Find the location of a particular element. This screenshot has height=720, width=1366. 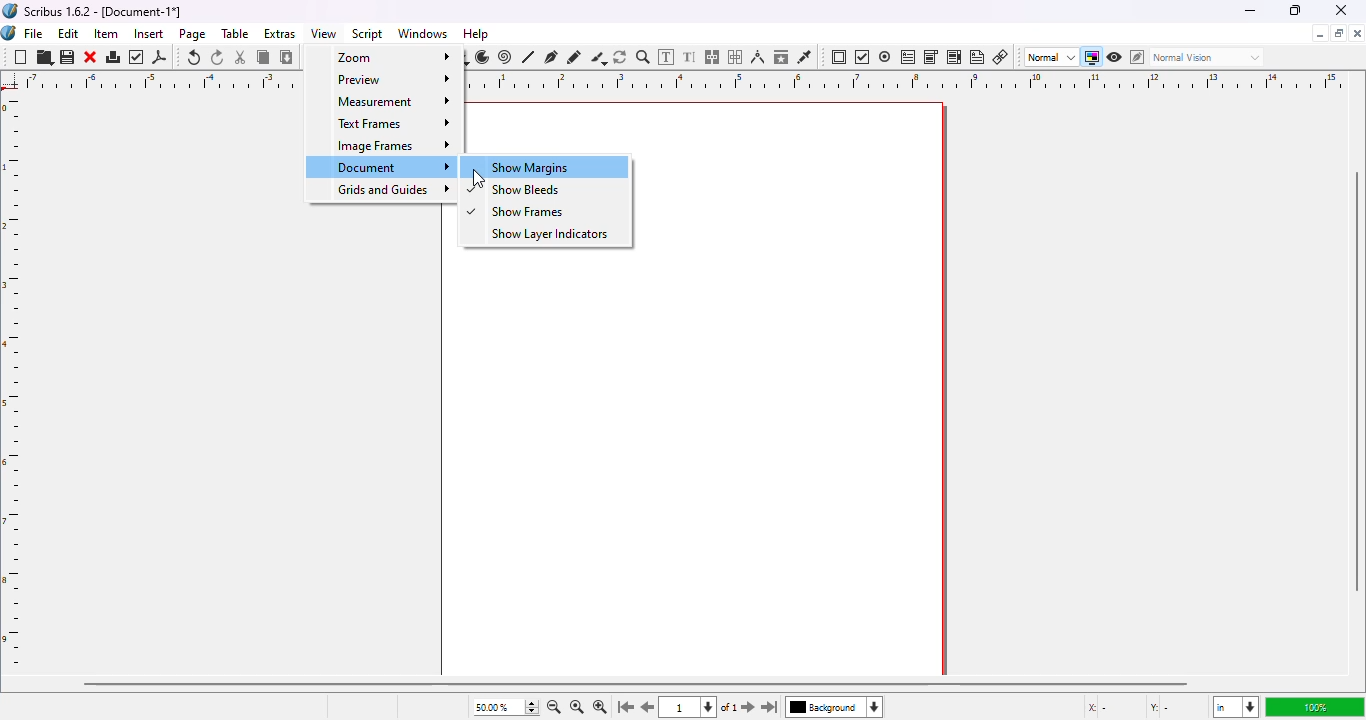

horizontal scroll bar is located at coordinates (635, 683).